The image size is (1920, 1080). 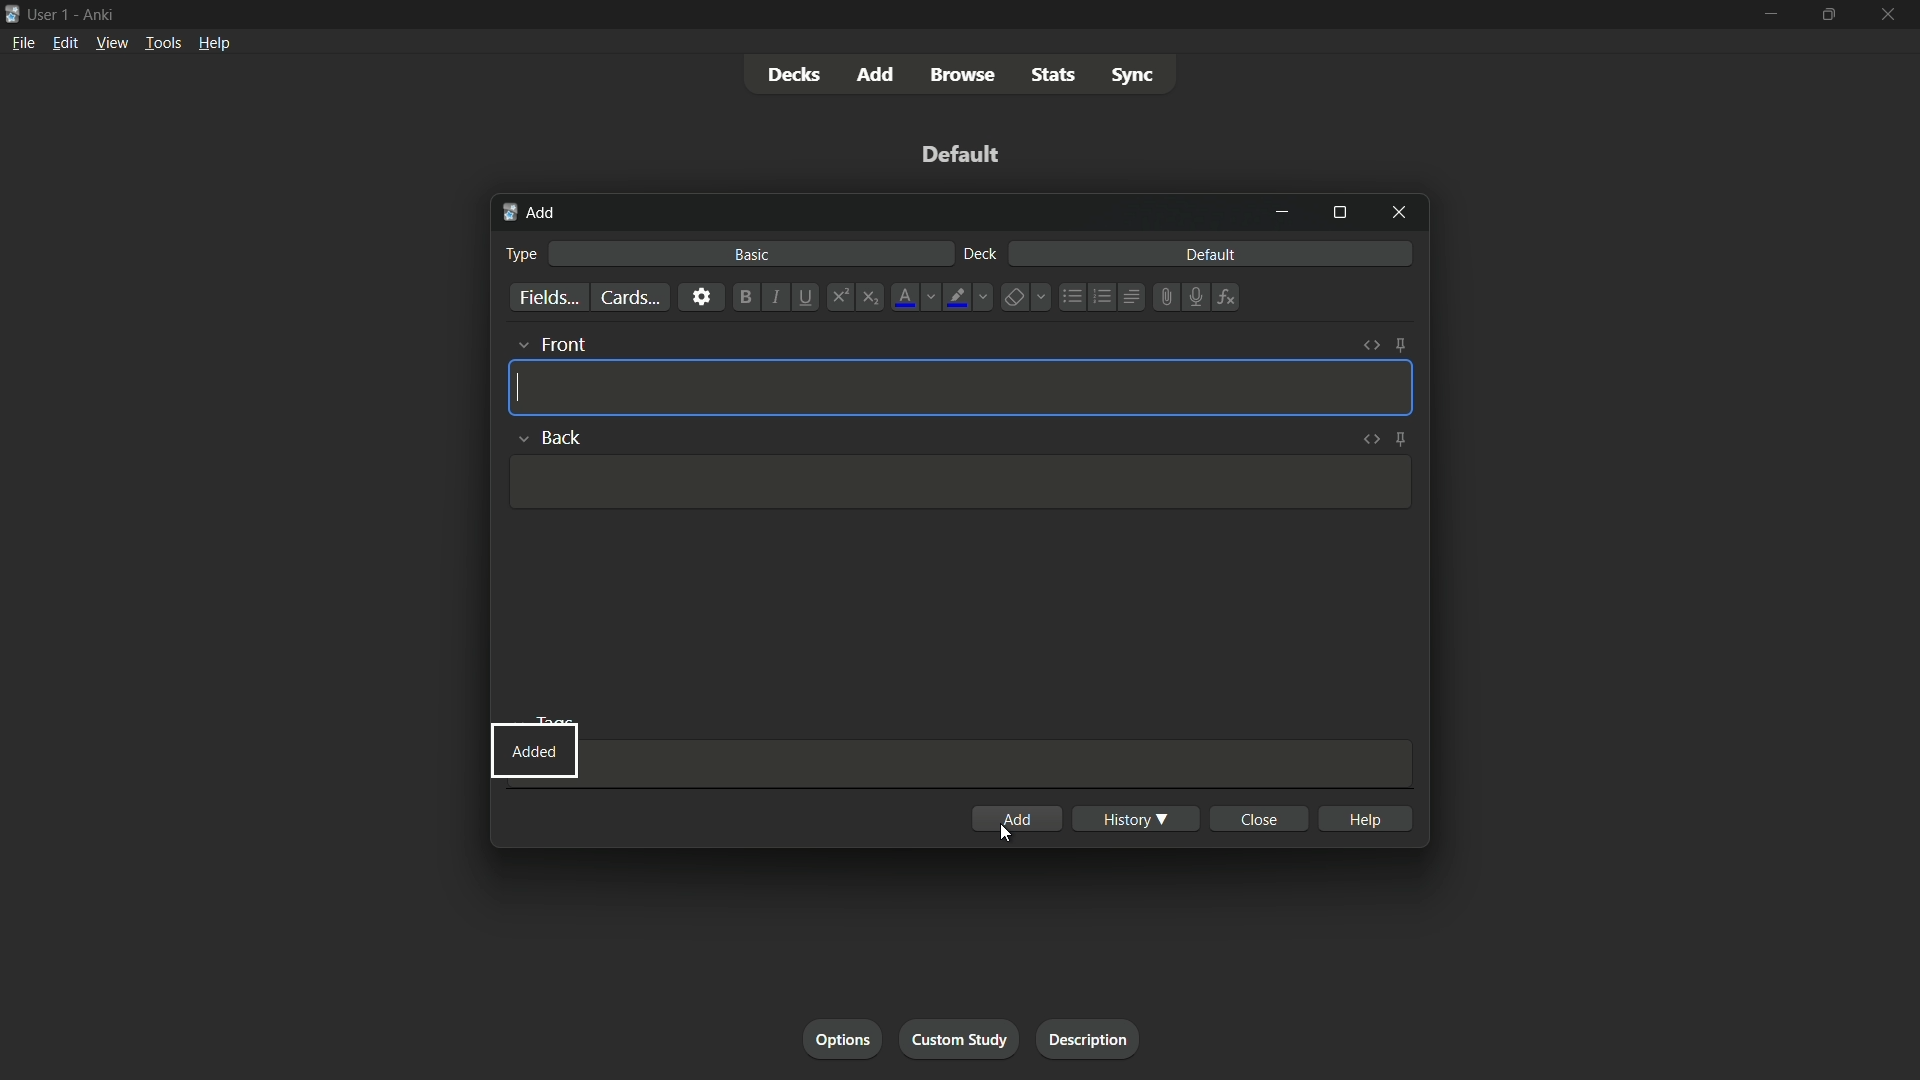 What do you see at coordinates (524, 253) in the screenshot?
I see `type` at bounding box center [524, 253].